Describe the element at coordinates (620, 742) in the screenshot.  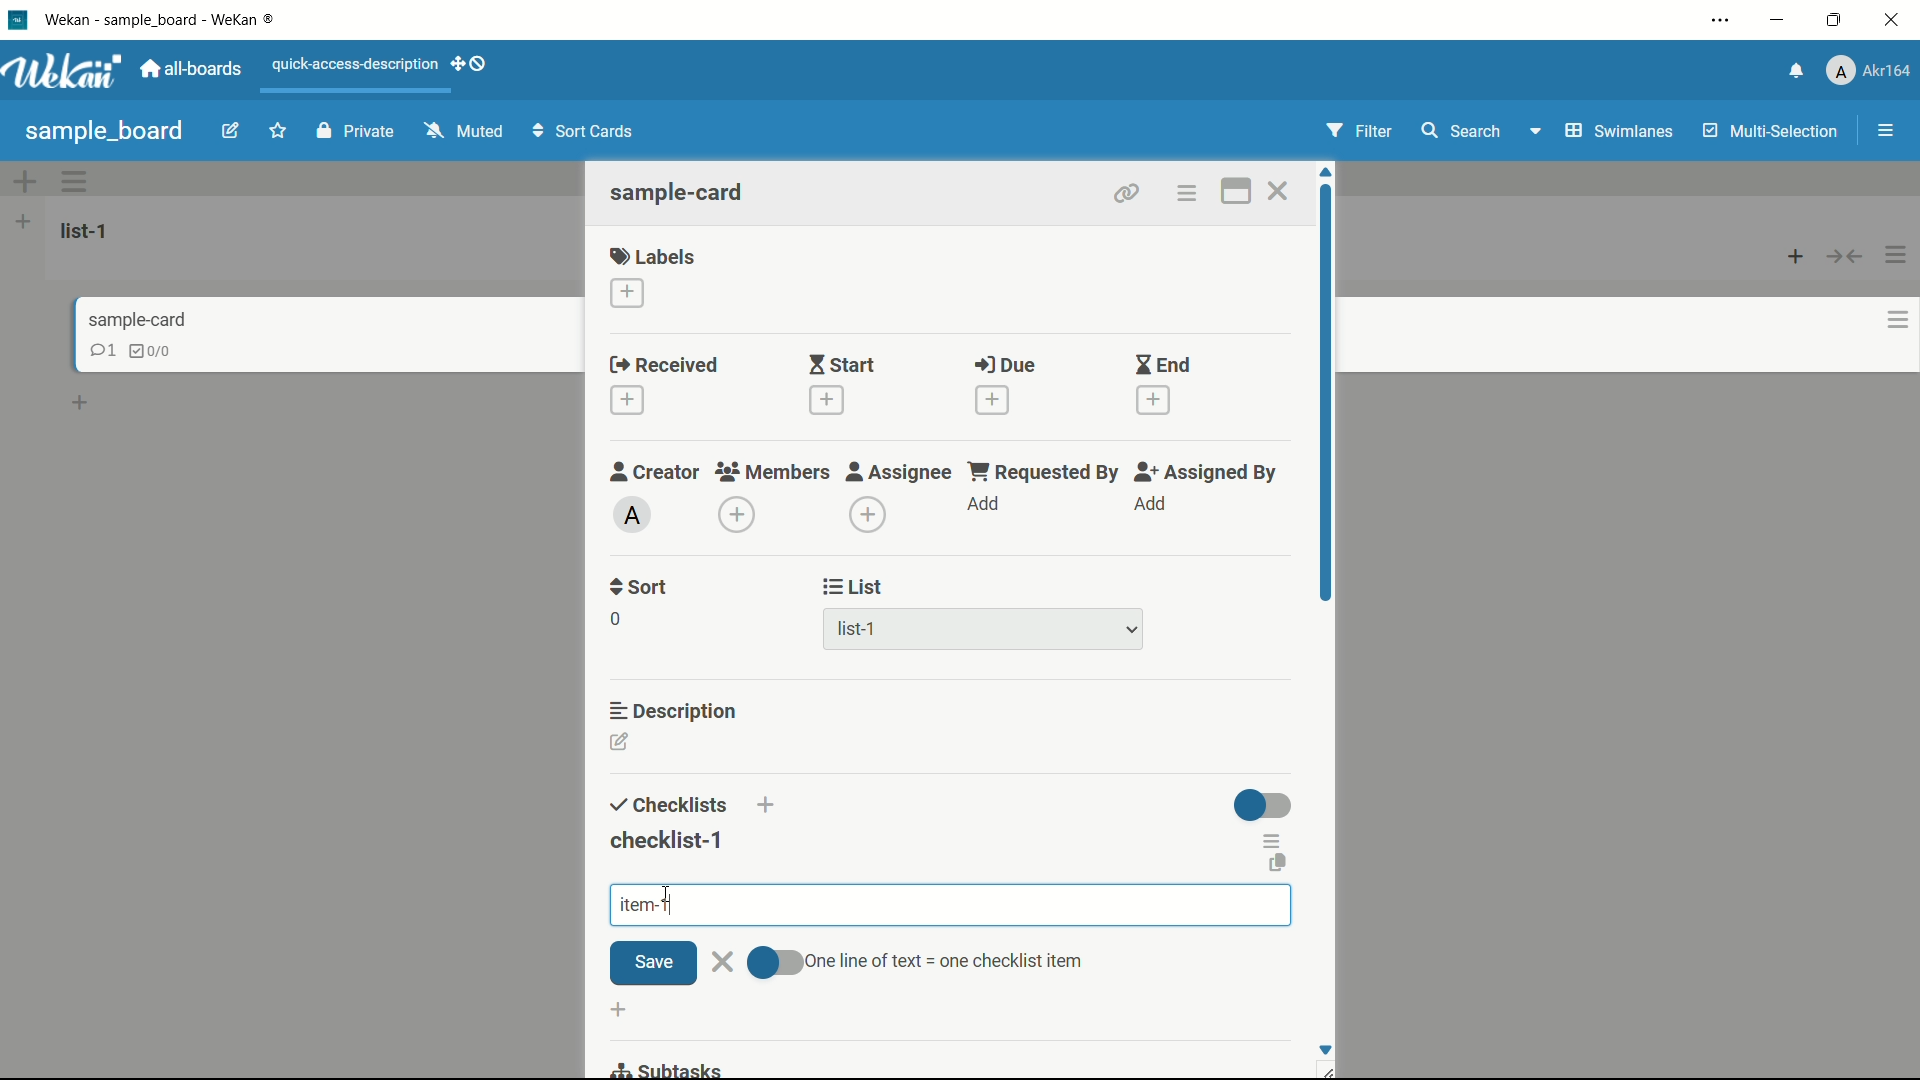
I see `edit description` at that location.